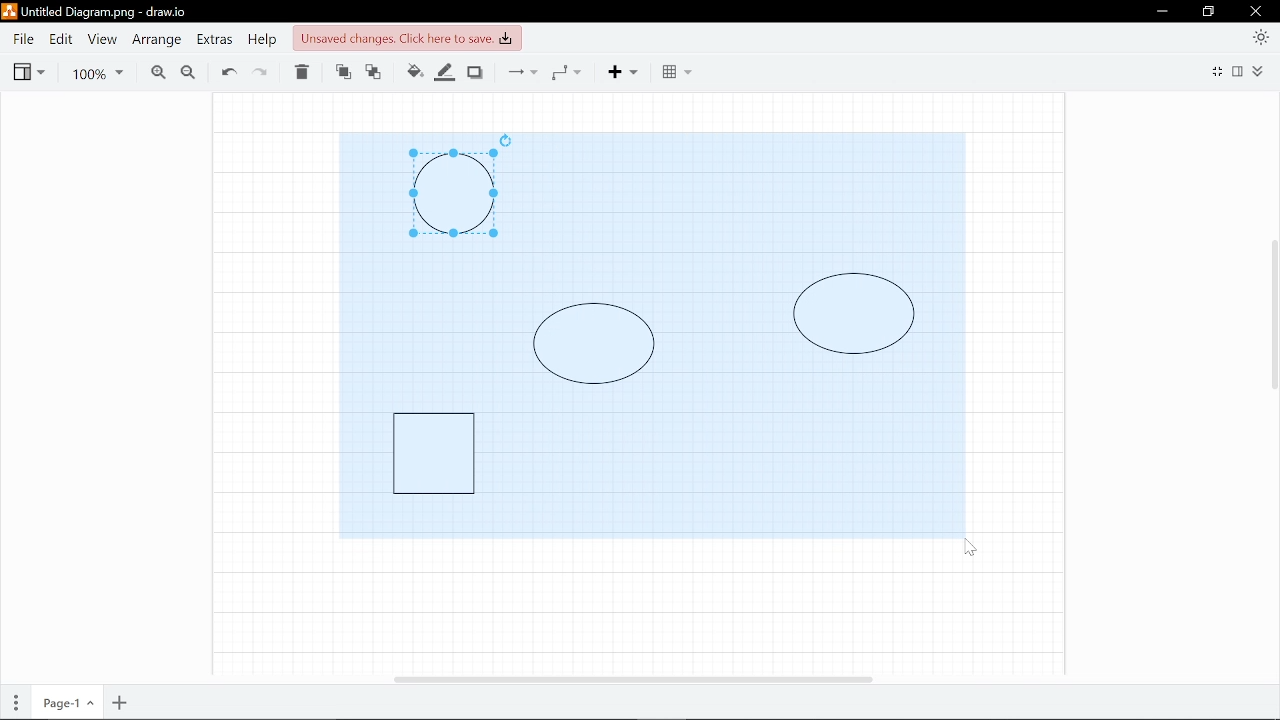  Describe the element at coordinates (187, 71) in the screenshot. I see `Zoom out` at that location.